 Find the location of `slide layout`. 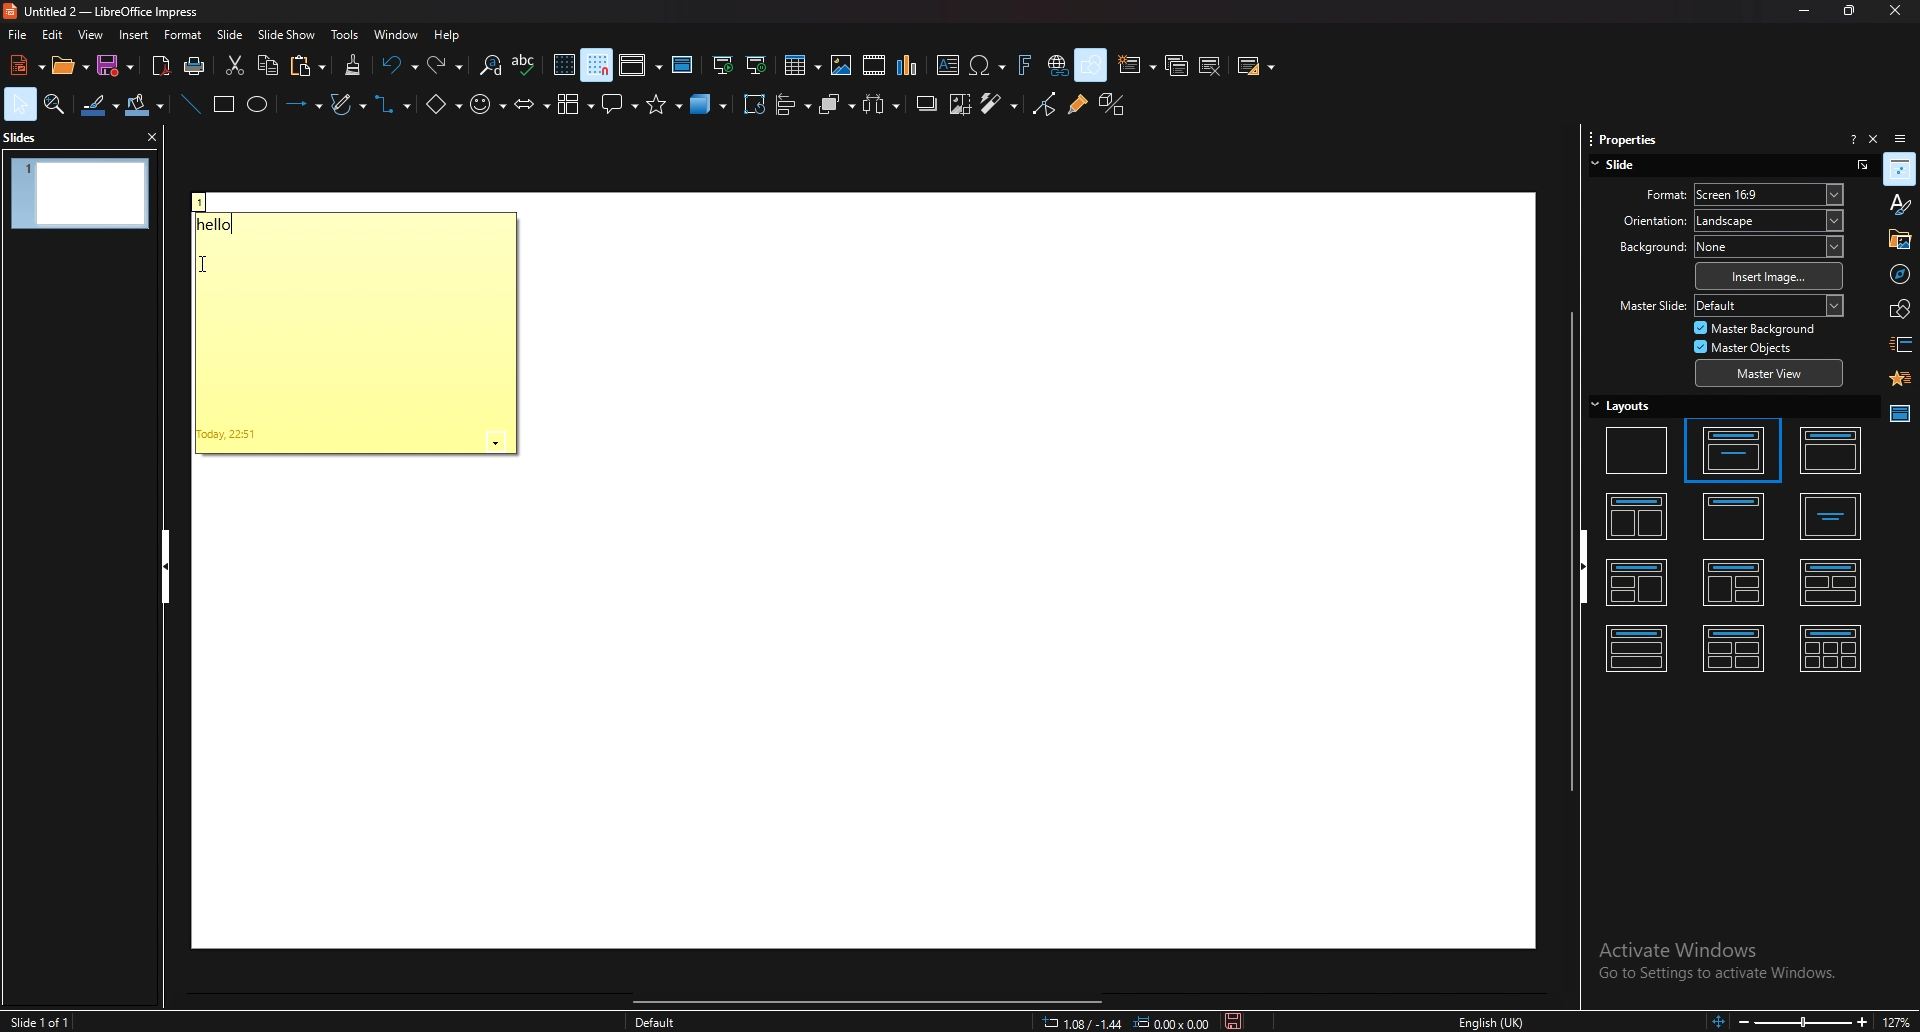

slide layout is located at coordinates (1256, 66).